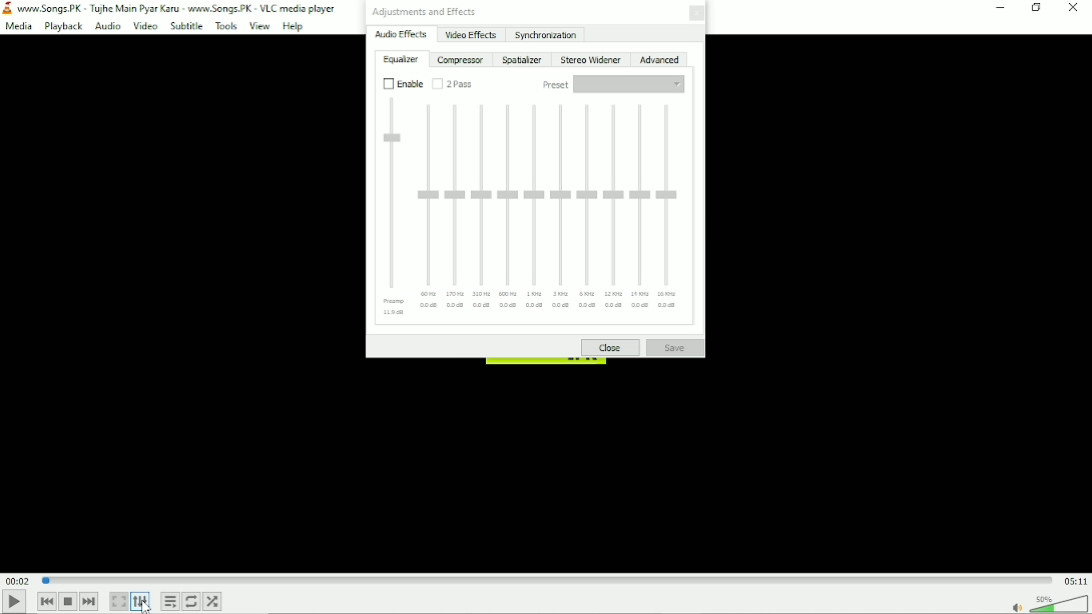 The height and width of the screenshot is (614, 1092). What do you see at coordinates (677, 349) in the screenshot?
I see `Save` at bounding box center [677, 349].